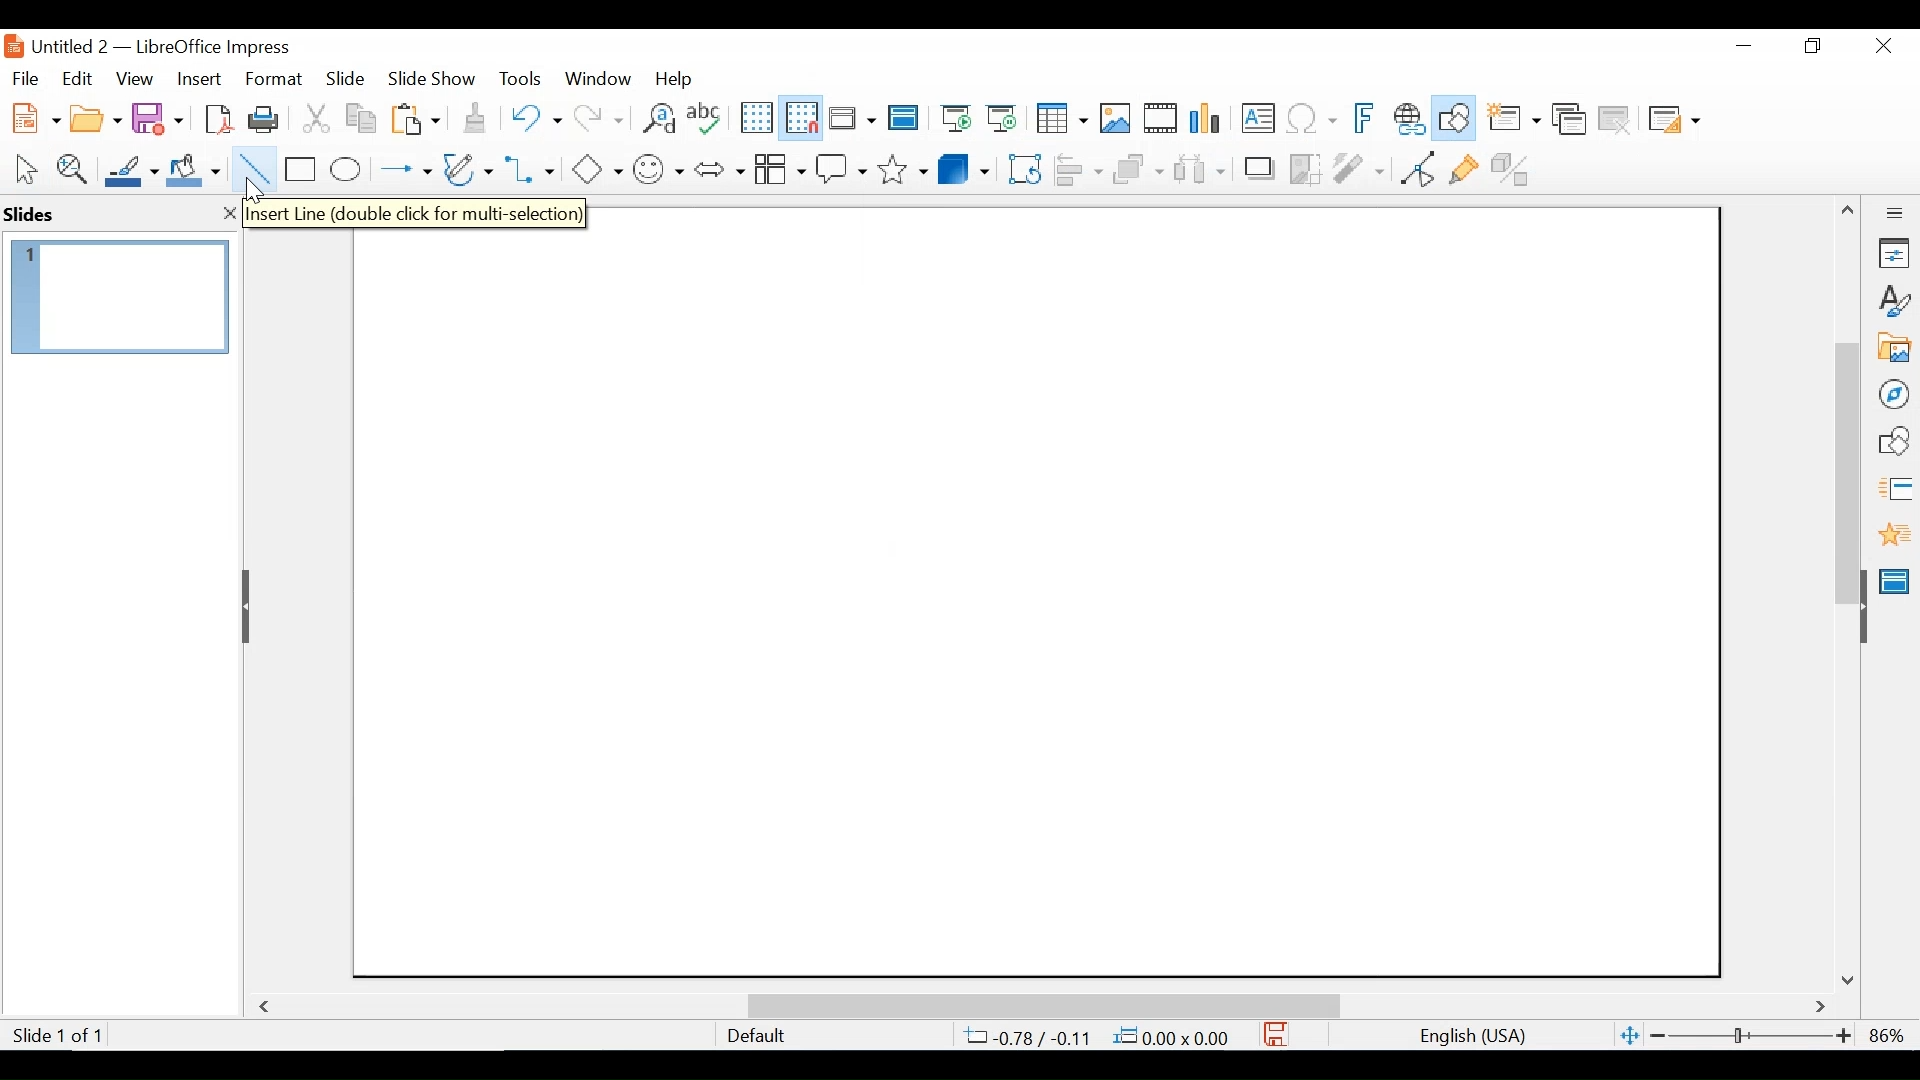 Image resolution: width=1920 pixels, height=1080 pixels. What do you see at coordinates (1895, 534) in the screenshot?
I see `Animation` at bounding box center [1895, 534].